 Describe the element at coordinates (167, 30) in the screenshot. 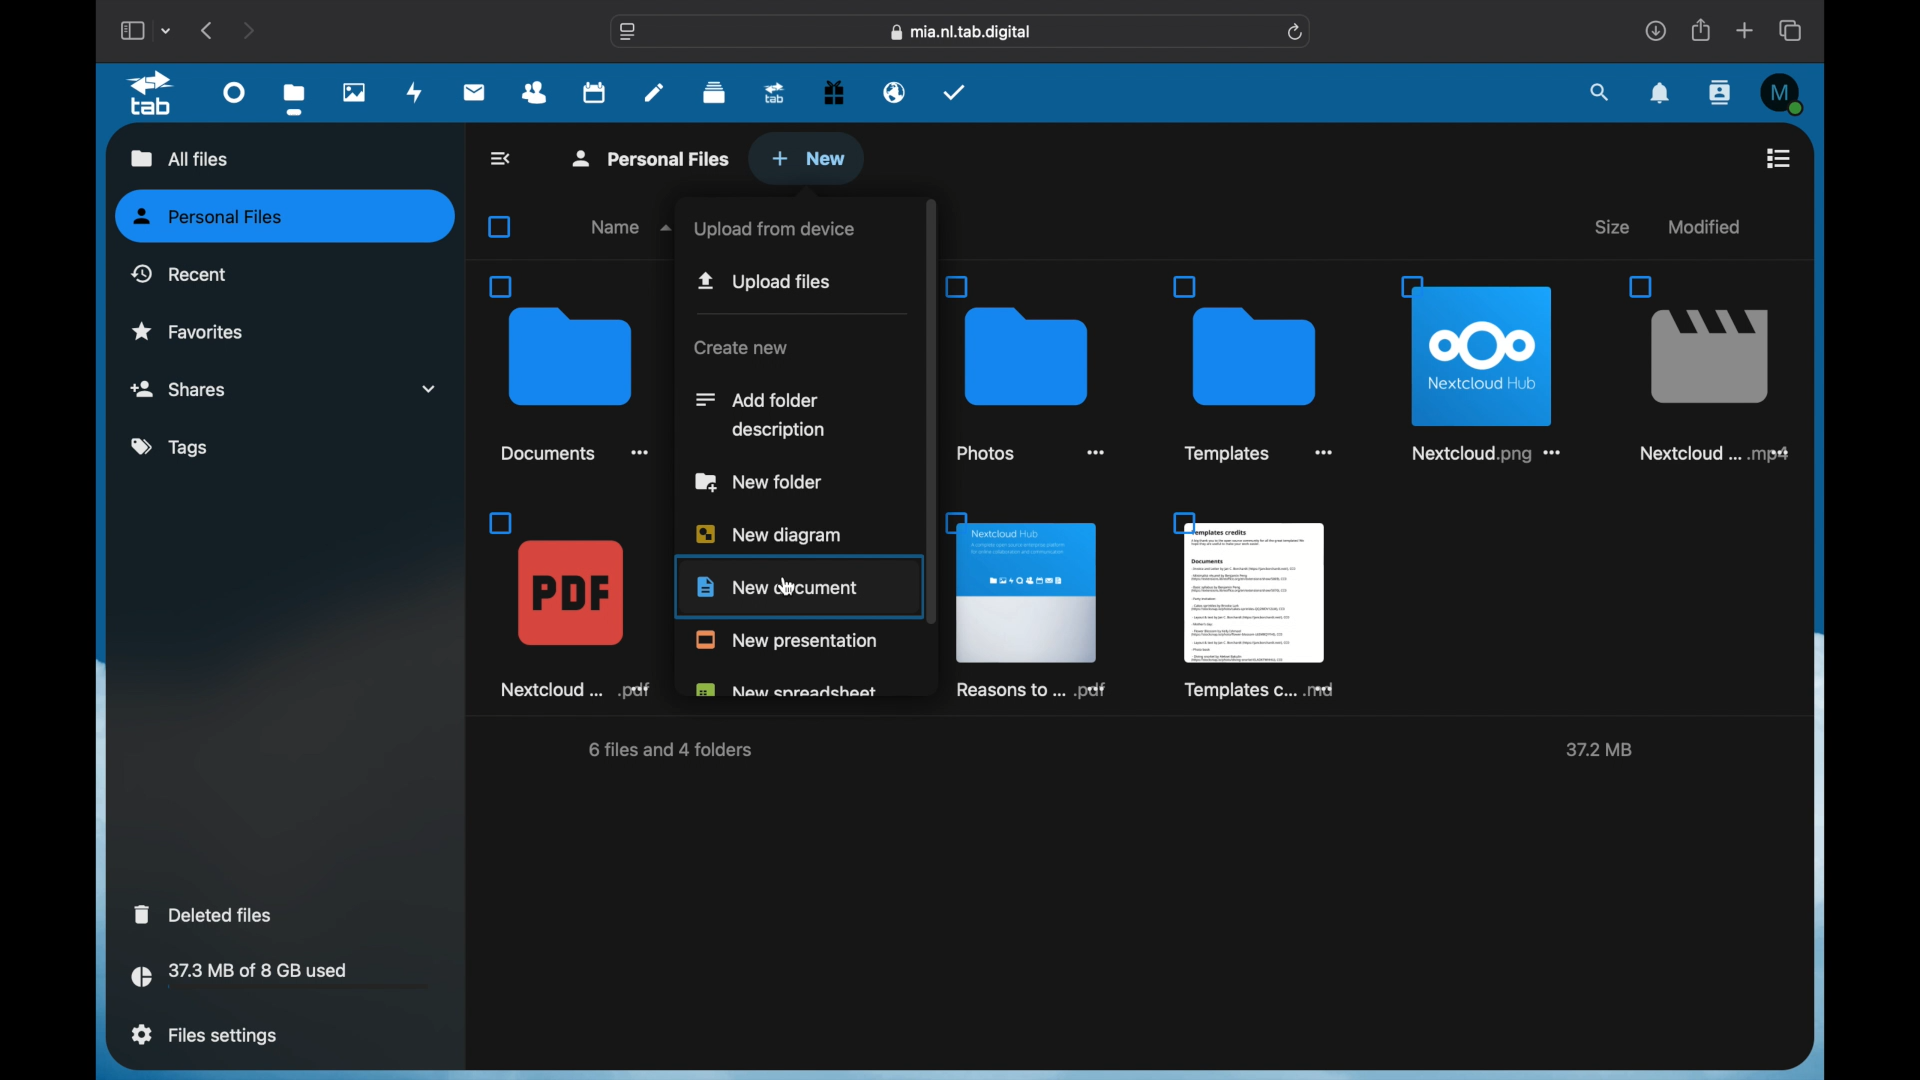

I see `tab group picker` at that location.